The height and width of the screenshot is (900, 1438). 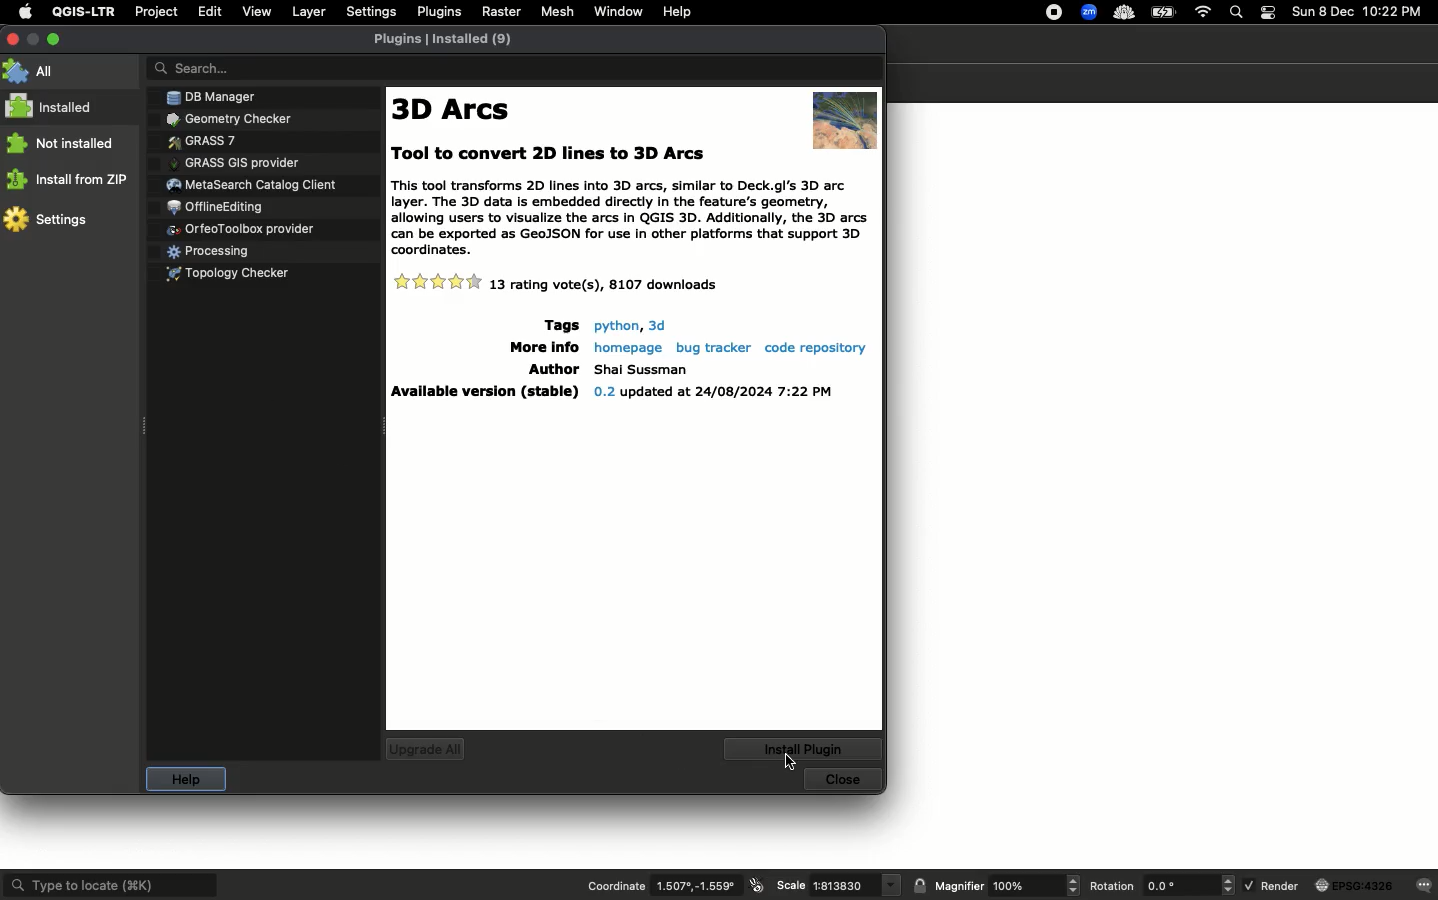 What do you see at coordinates (642, 370) in the screenshot?
I see `author` at bounding box center [642, 370].